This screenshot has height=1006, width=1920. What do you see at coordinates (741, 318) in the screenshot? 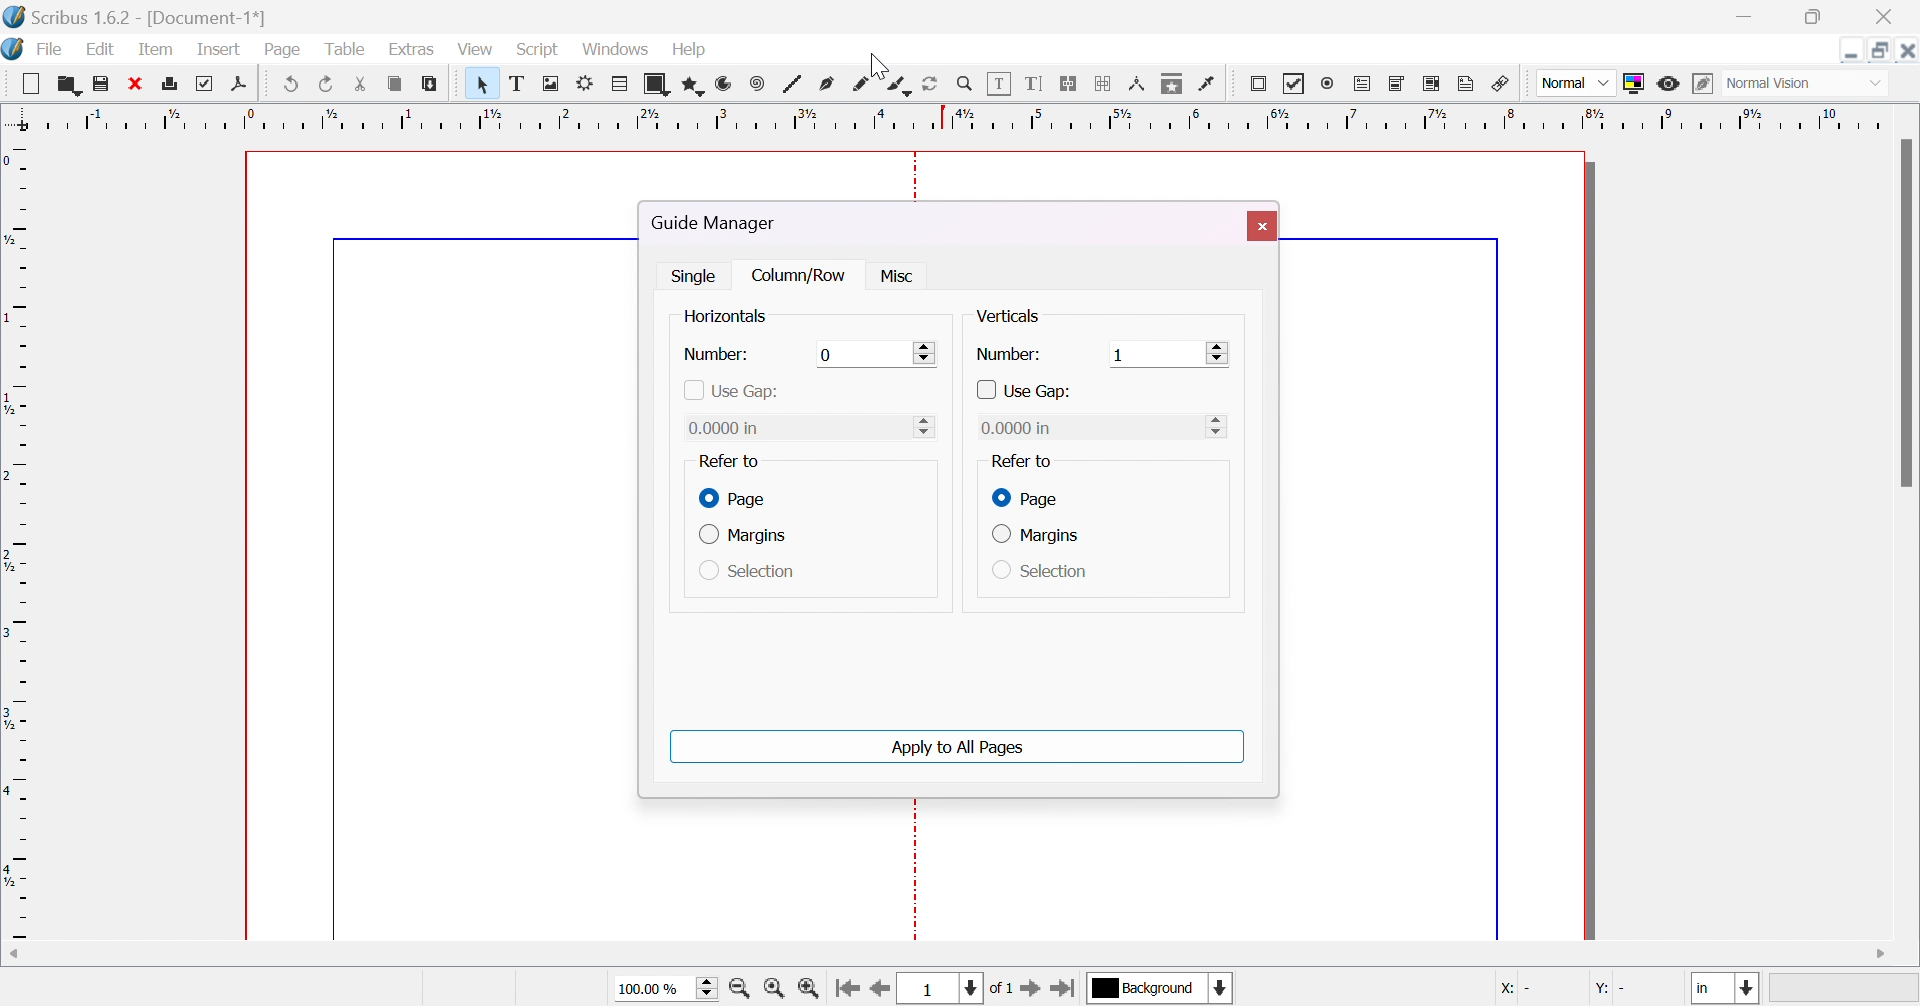
I see `horizontals (in)` at bounding box center [741, 318].